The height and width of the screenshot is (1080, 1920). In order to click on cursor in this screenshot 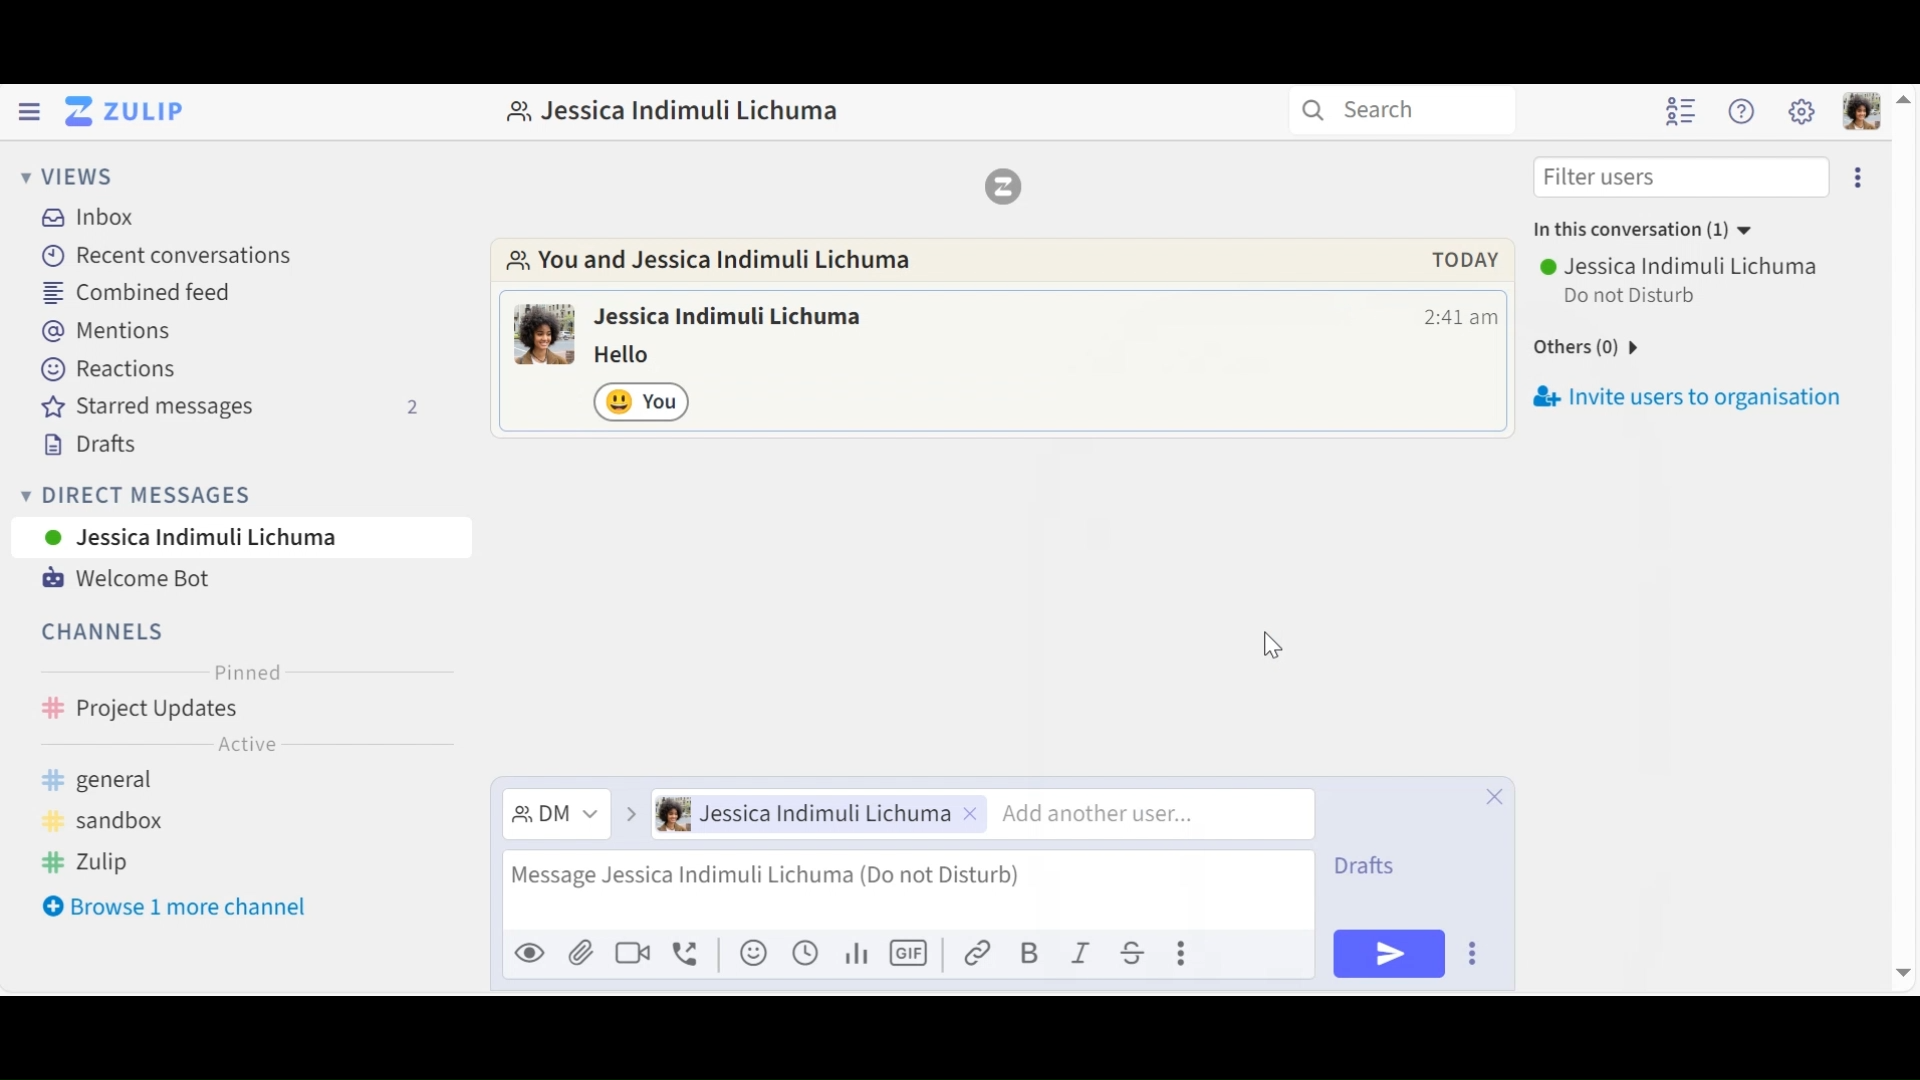, I will do `click(1277, 645)`.